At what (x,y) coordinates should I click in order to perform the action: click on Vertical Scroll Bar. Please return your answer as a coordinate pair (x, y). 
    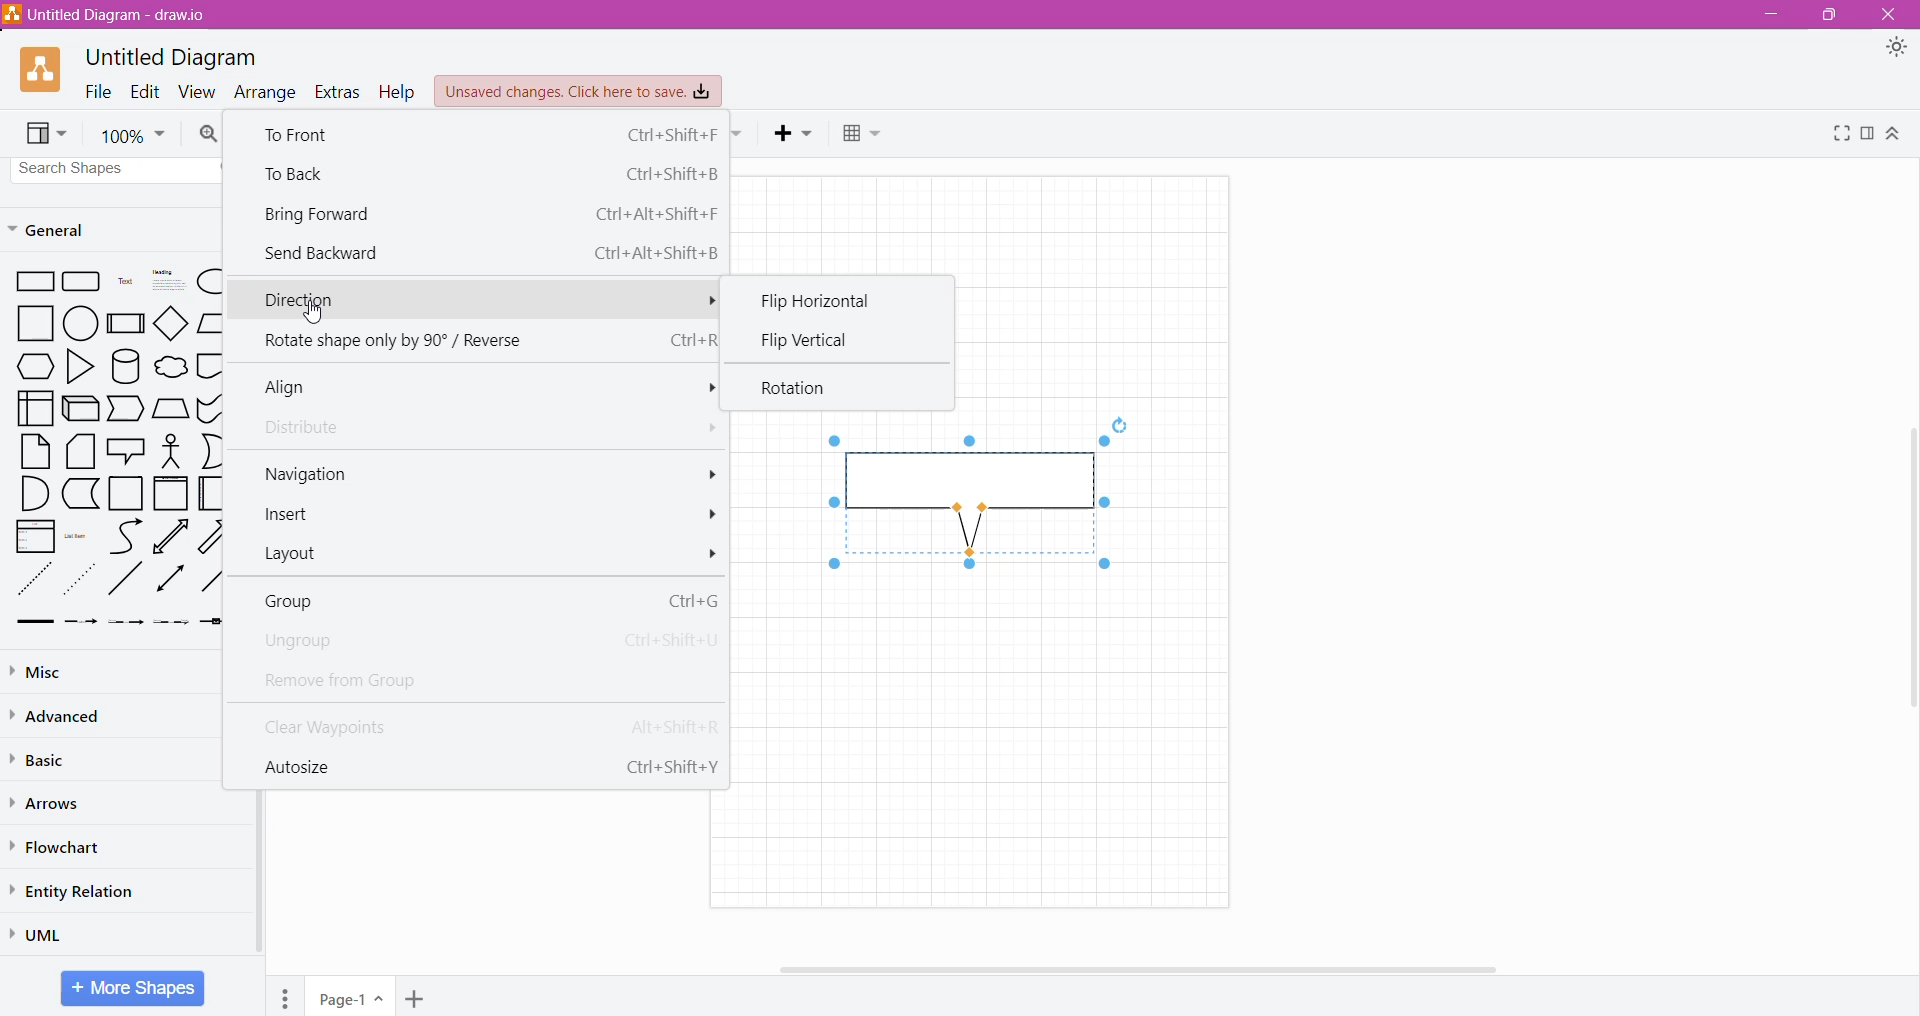
    Looking at the image, I should click on (1907, 573).